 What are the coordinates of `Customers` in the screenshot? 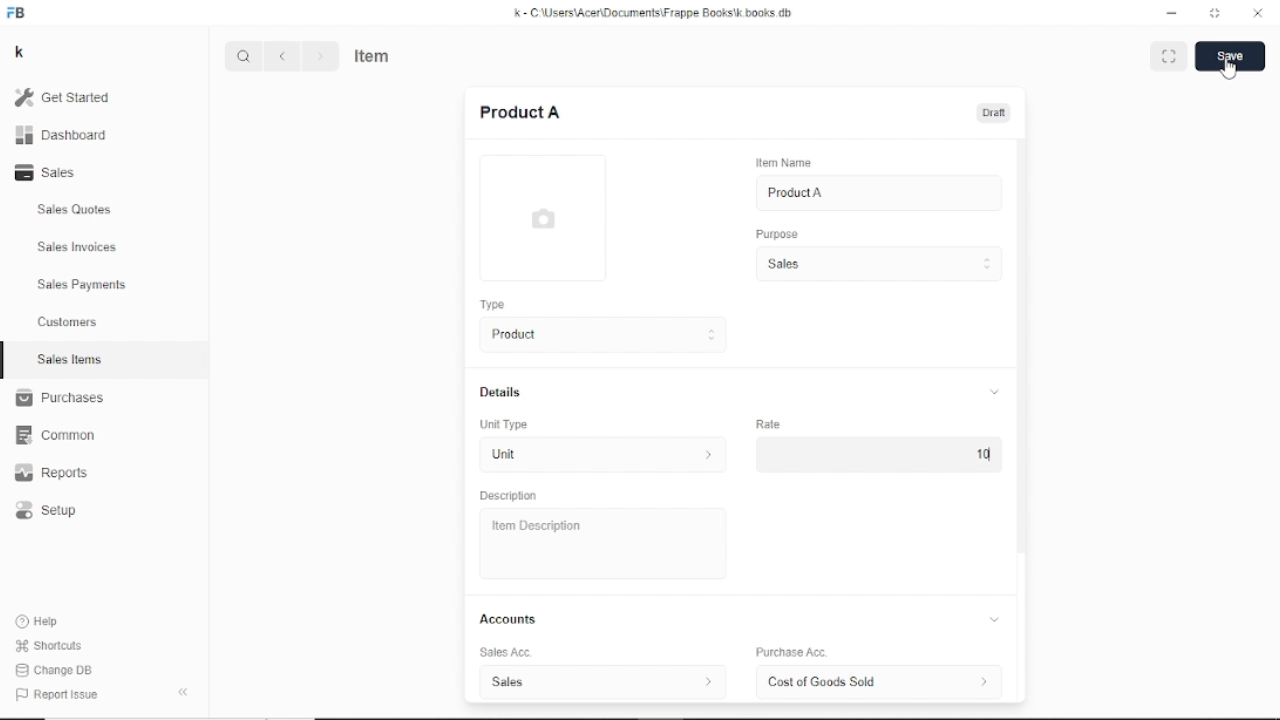 It's located at (69, 321).